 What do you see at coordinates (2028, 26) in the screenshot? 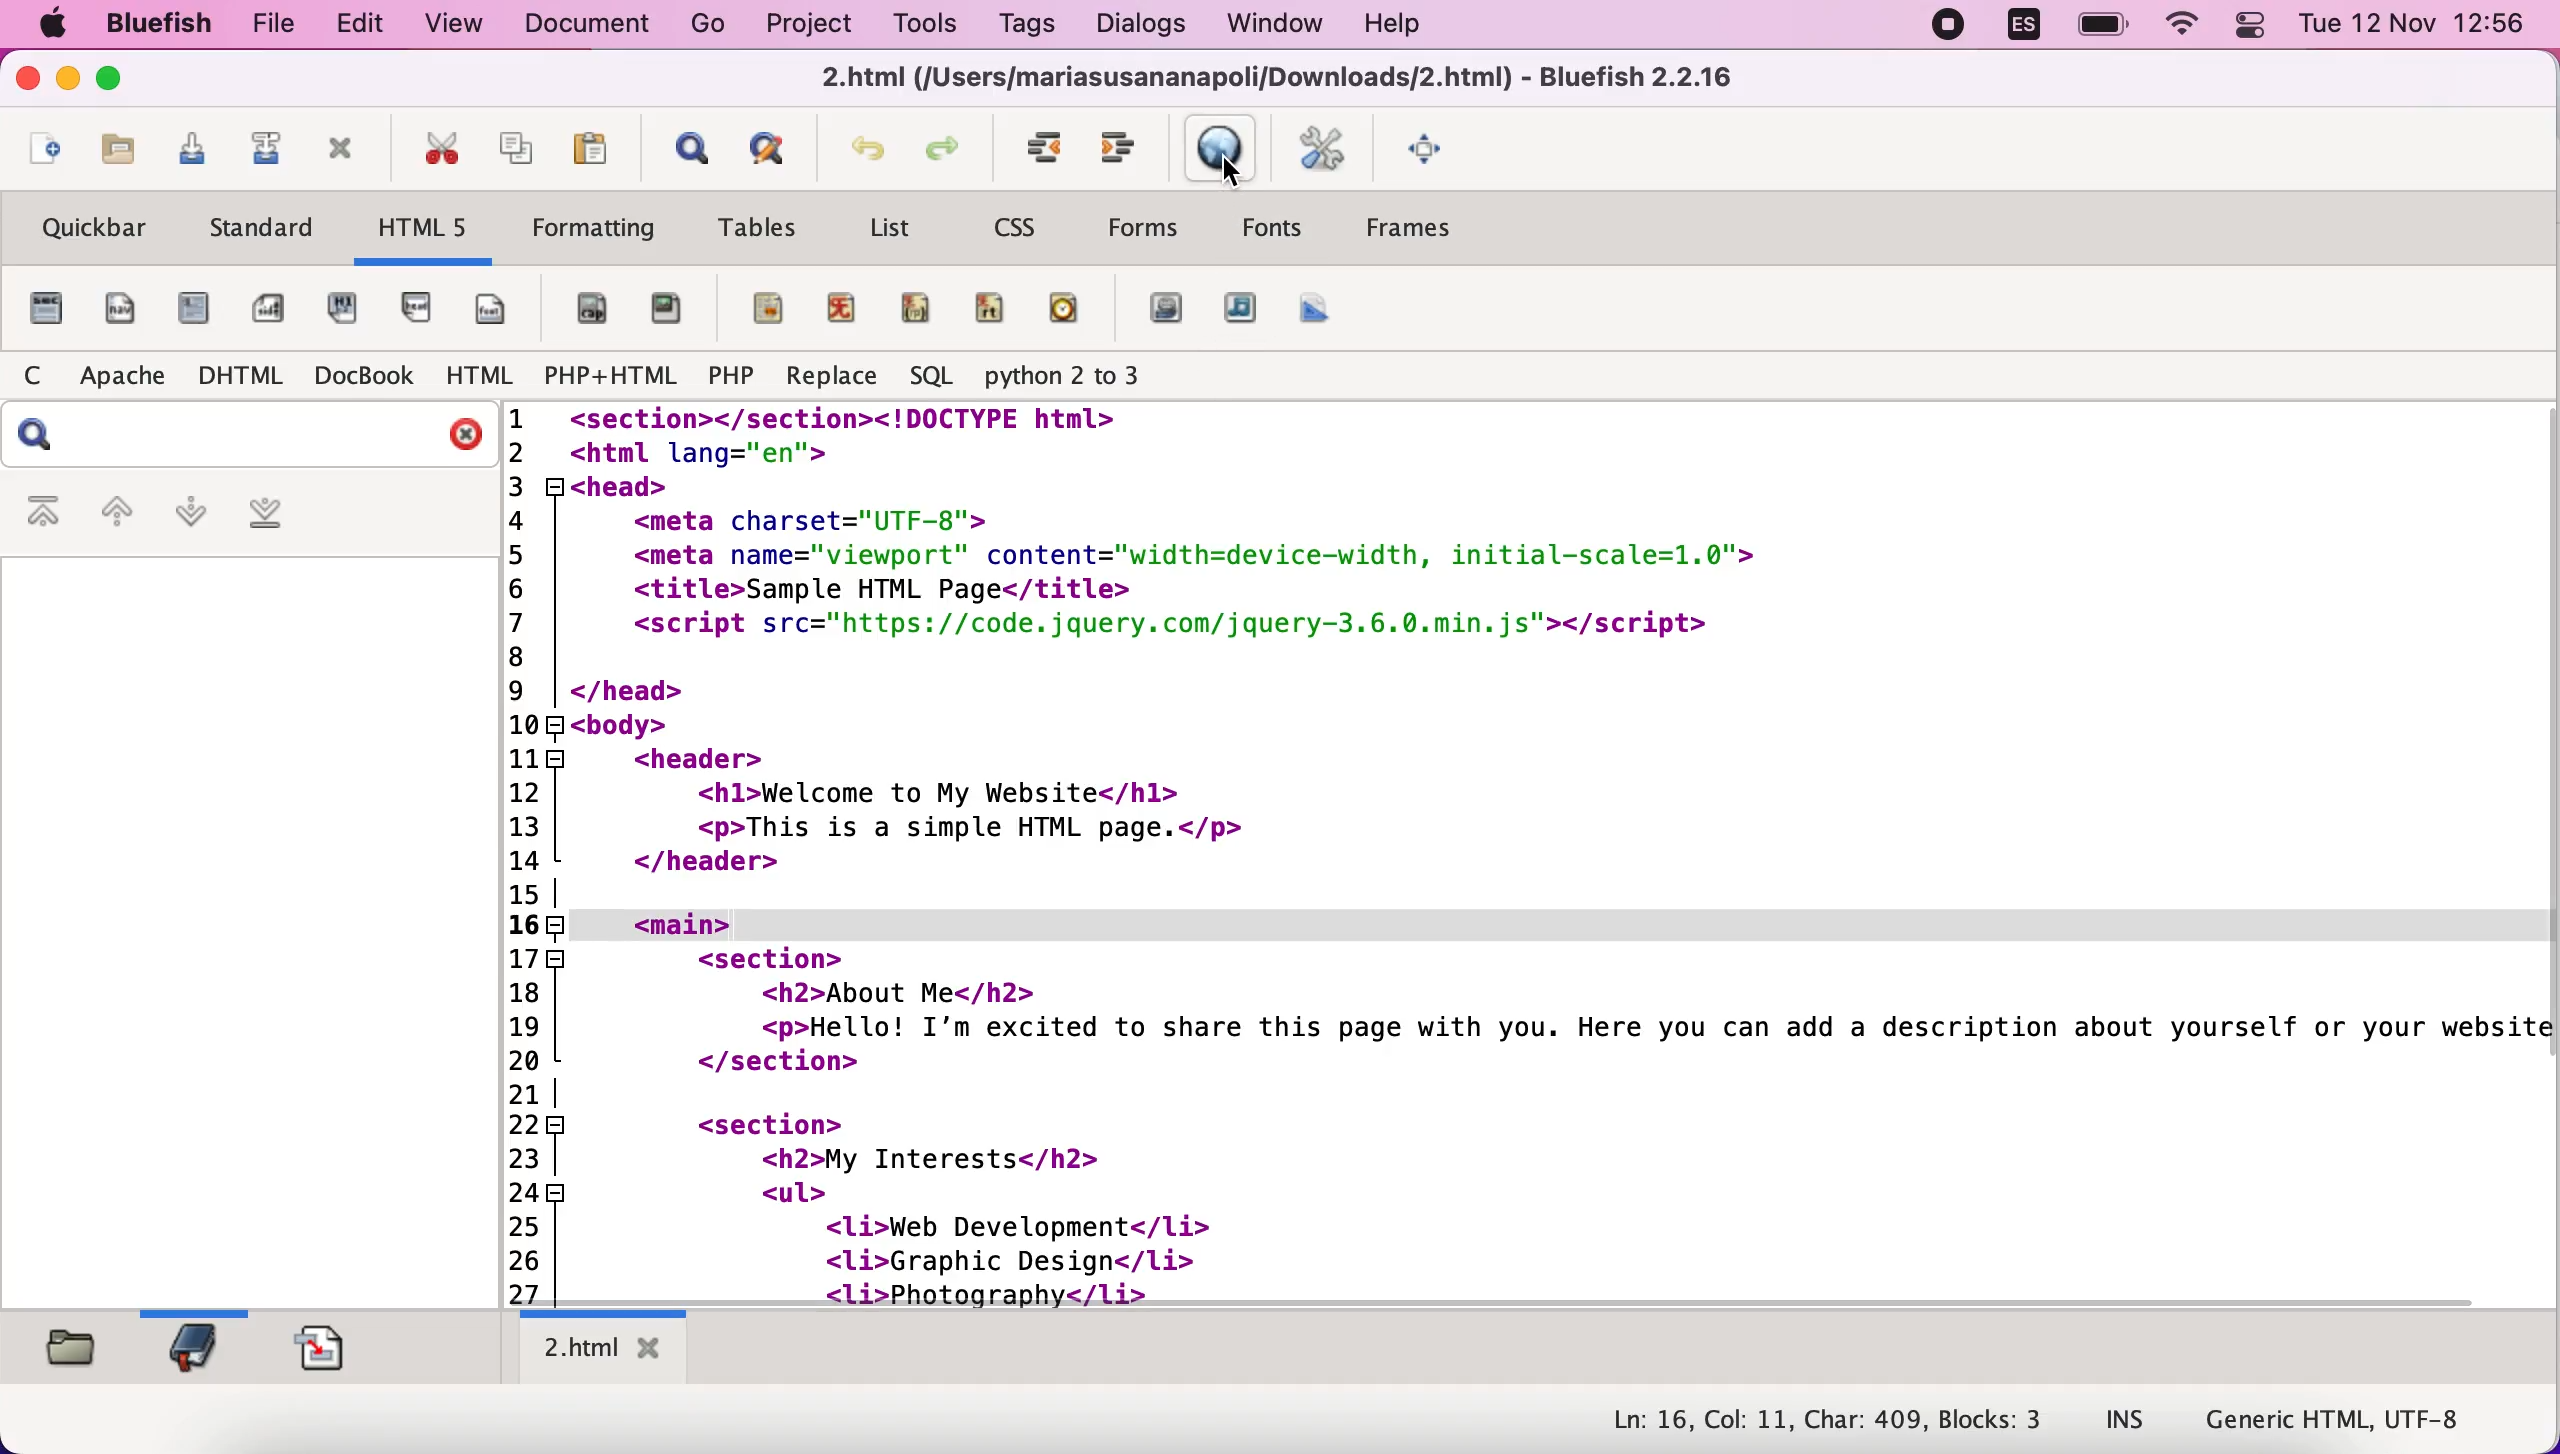
I see `language` at bounding box center [2028, 26].